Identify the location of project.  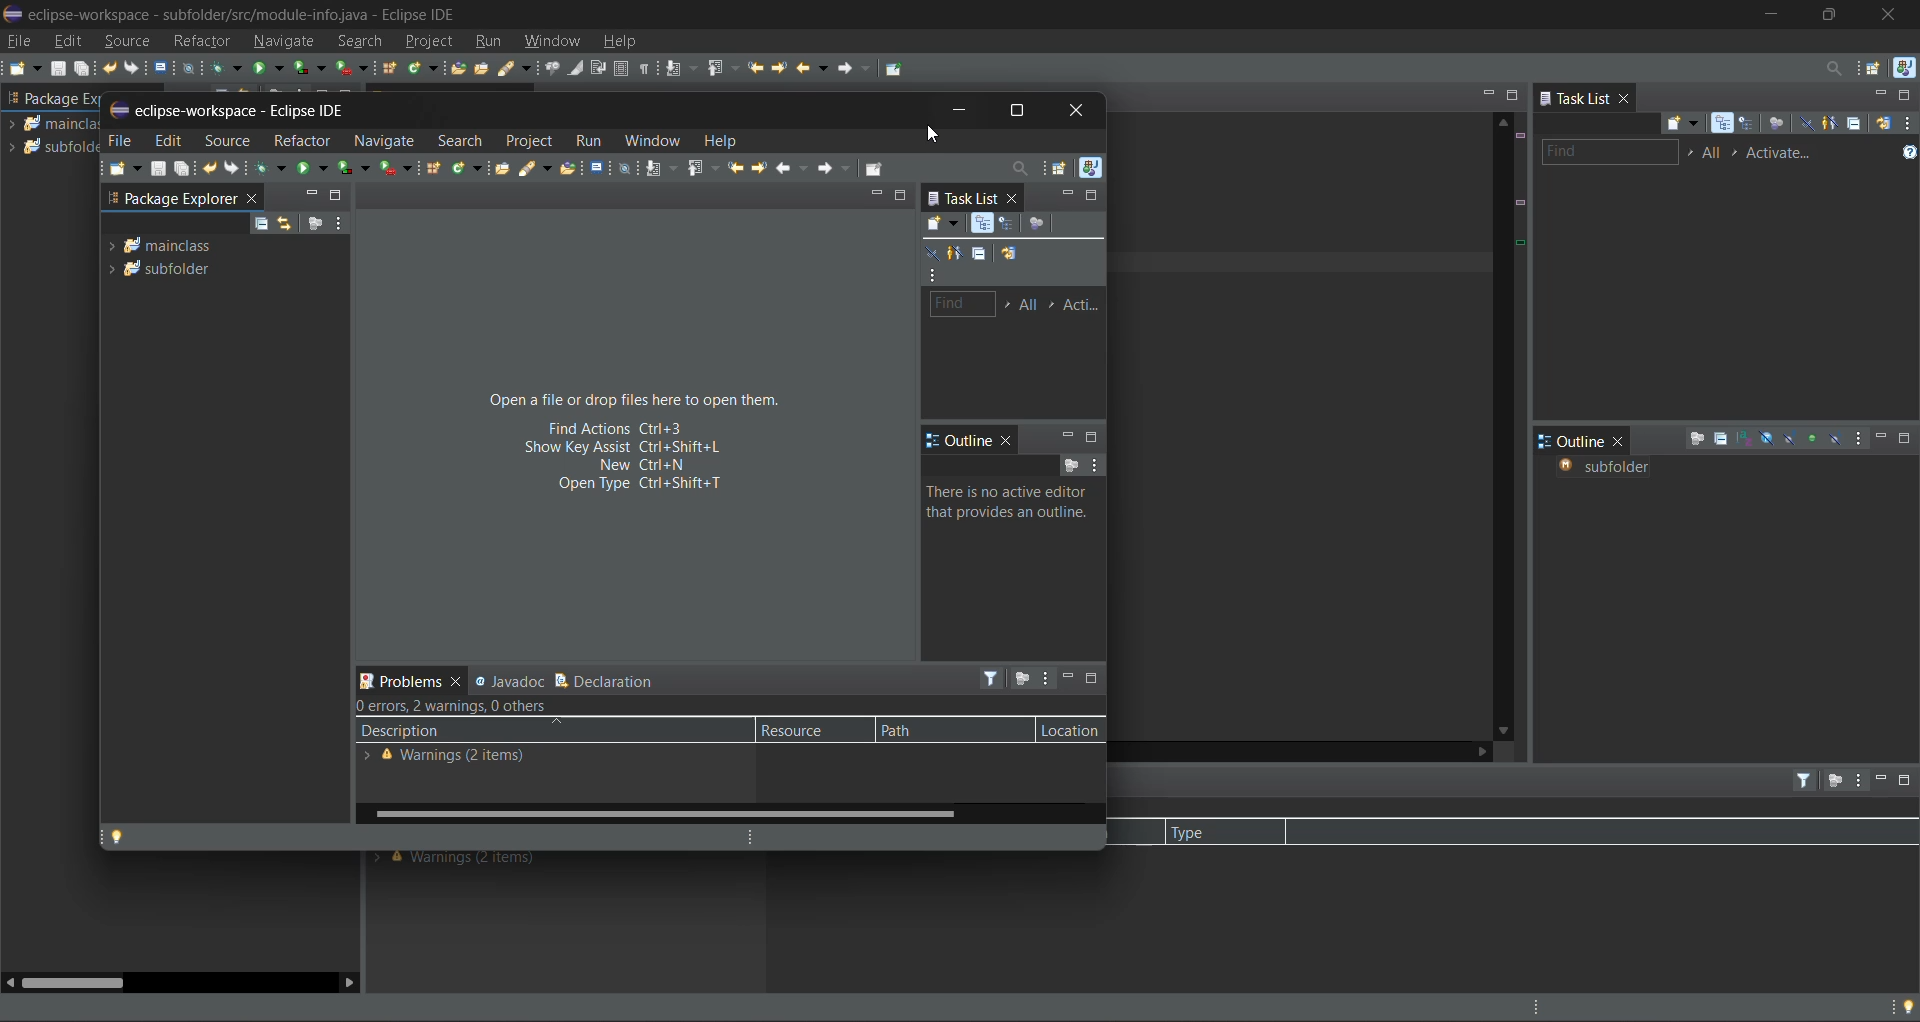
(531, 143).